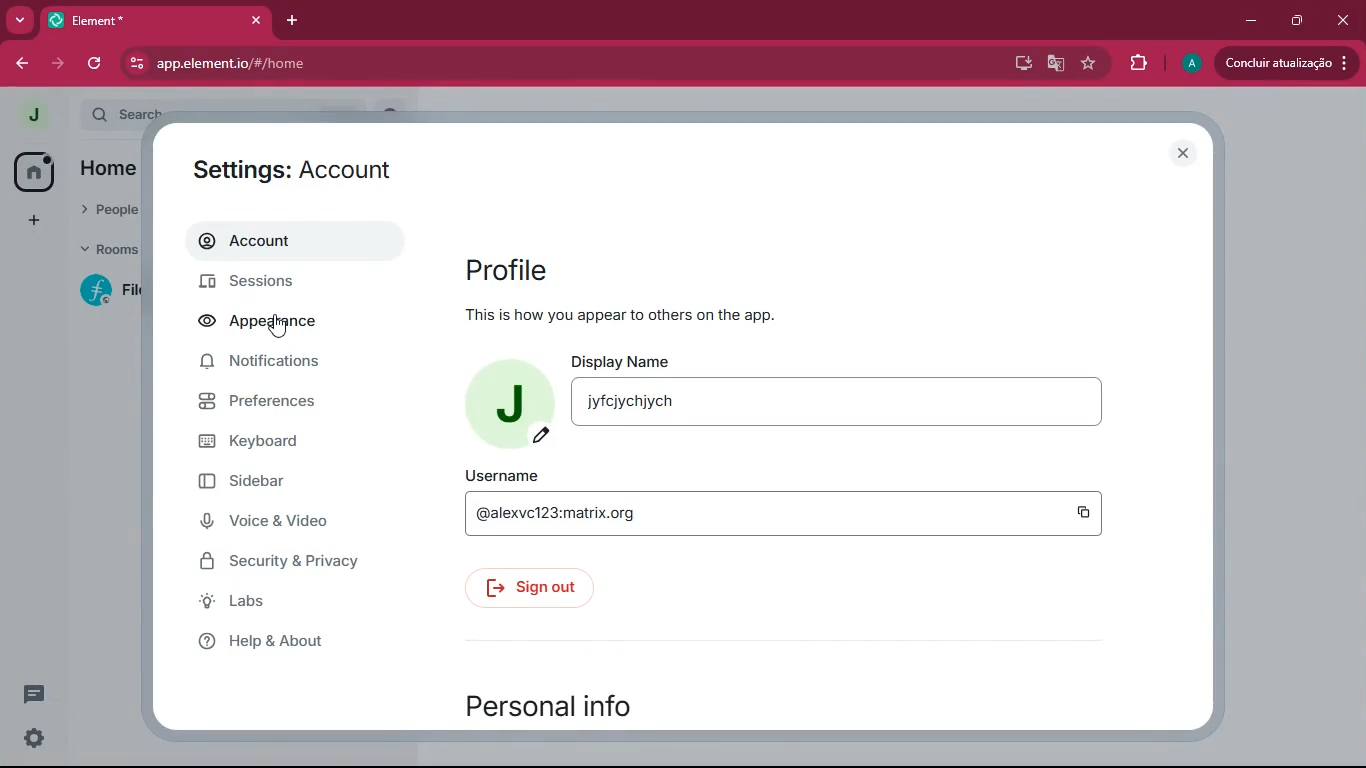 The image size is (1366, 768). I want to click on sign out, so click(542, 588).